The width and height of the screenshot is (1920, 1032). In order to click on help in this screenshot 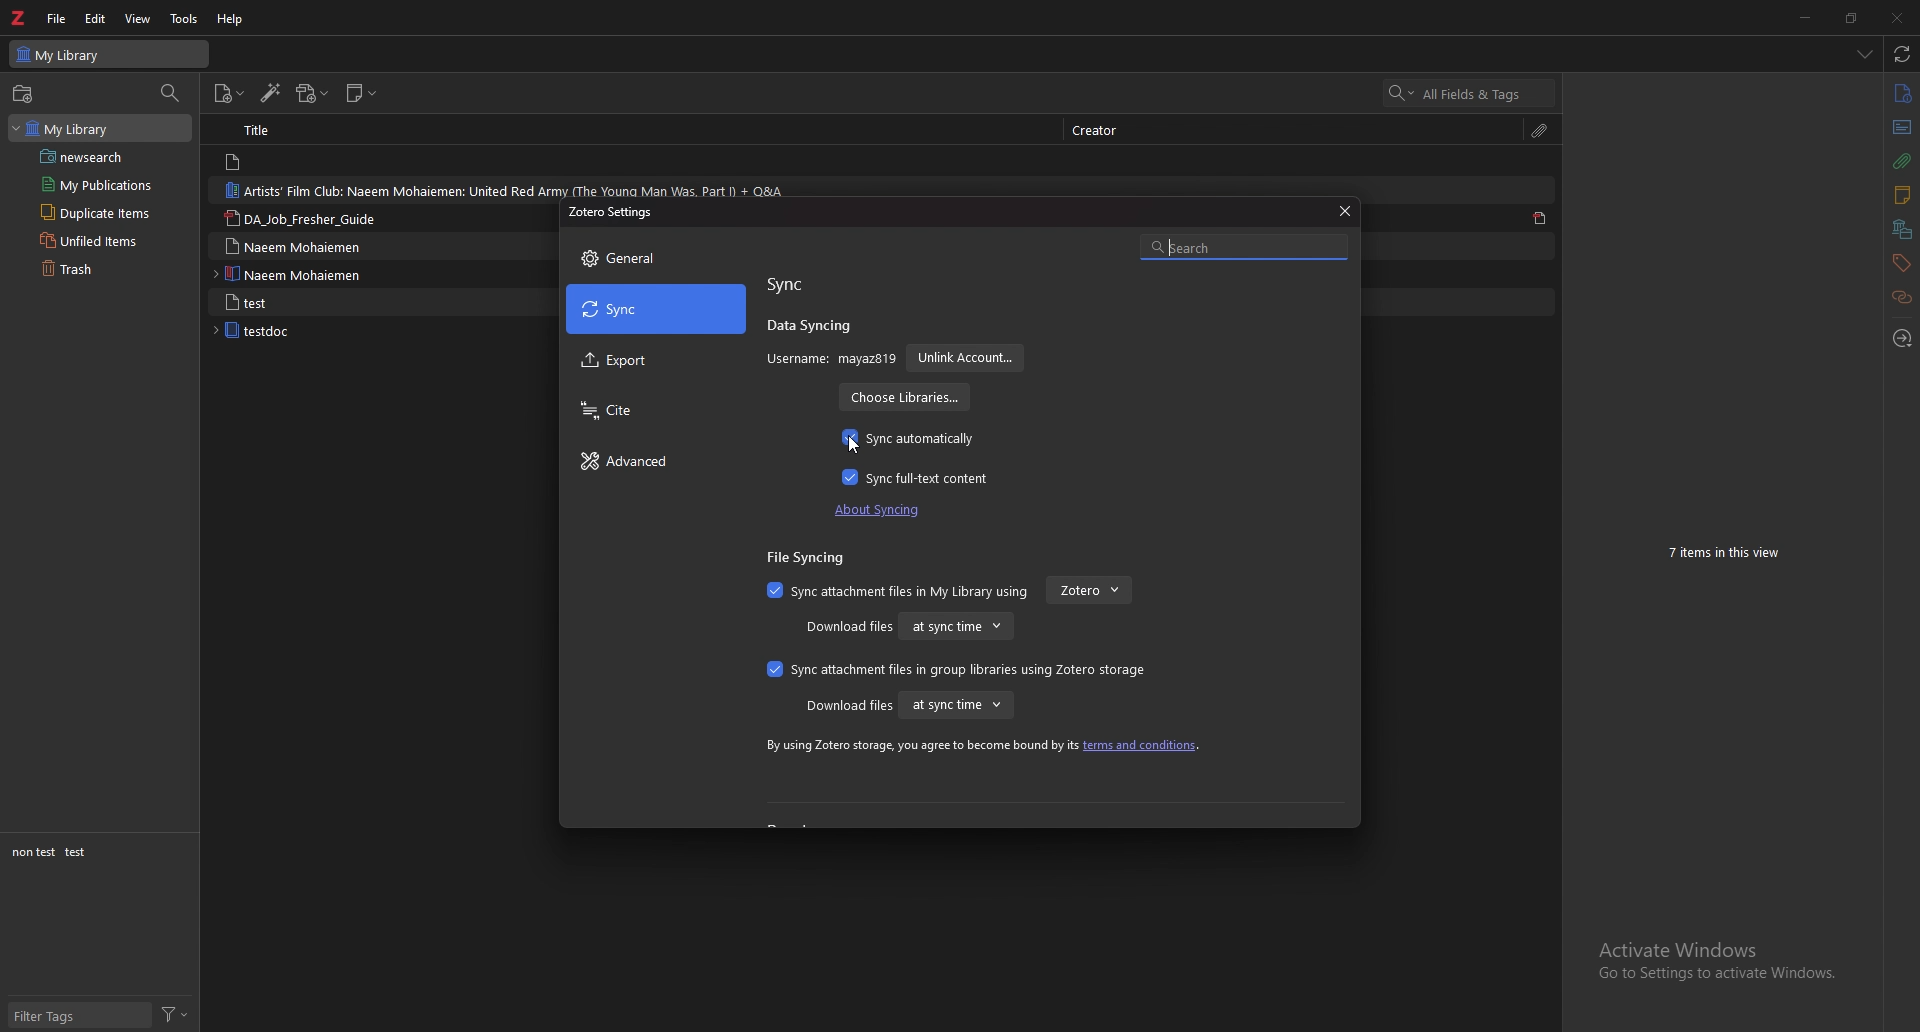, I will do `click(233, 18)`.